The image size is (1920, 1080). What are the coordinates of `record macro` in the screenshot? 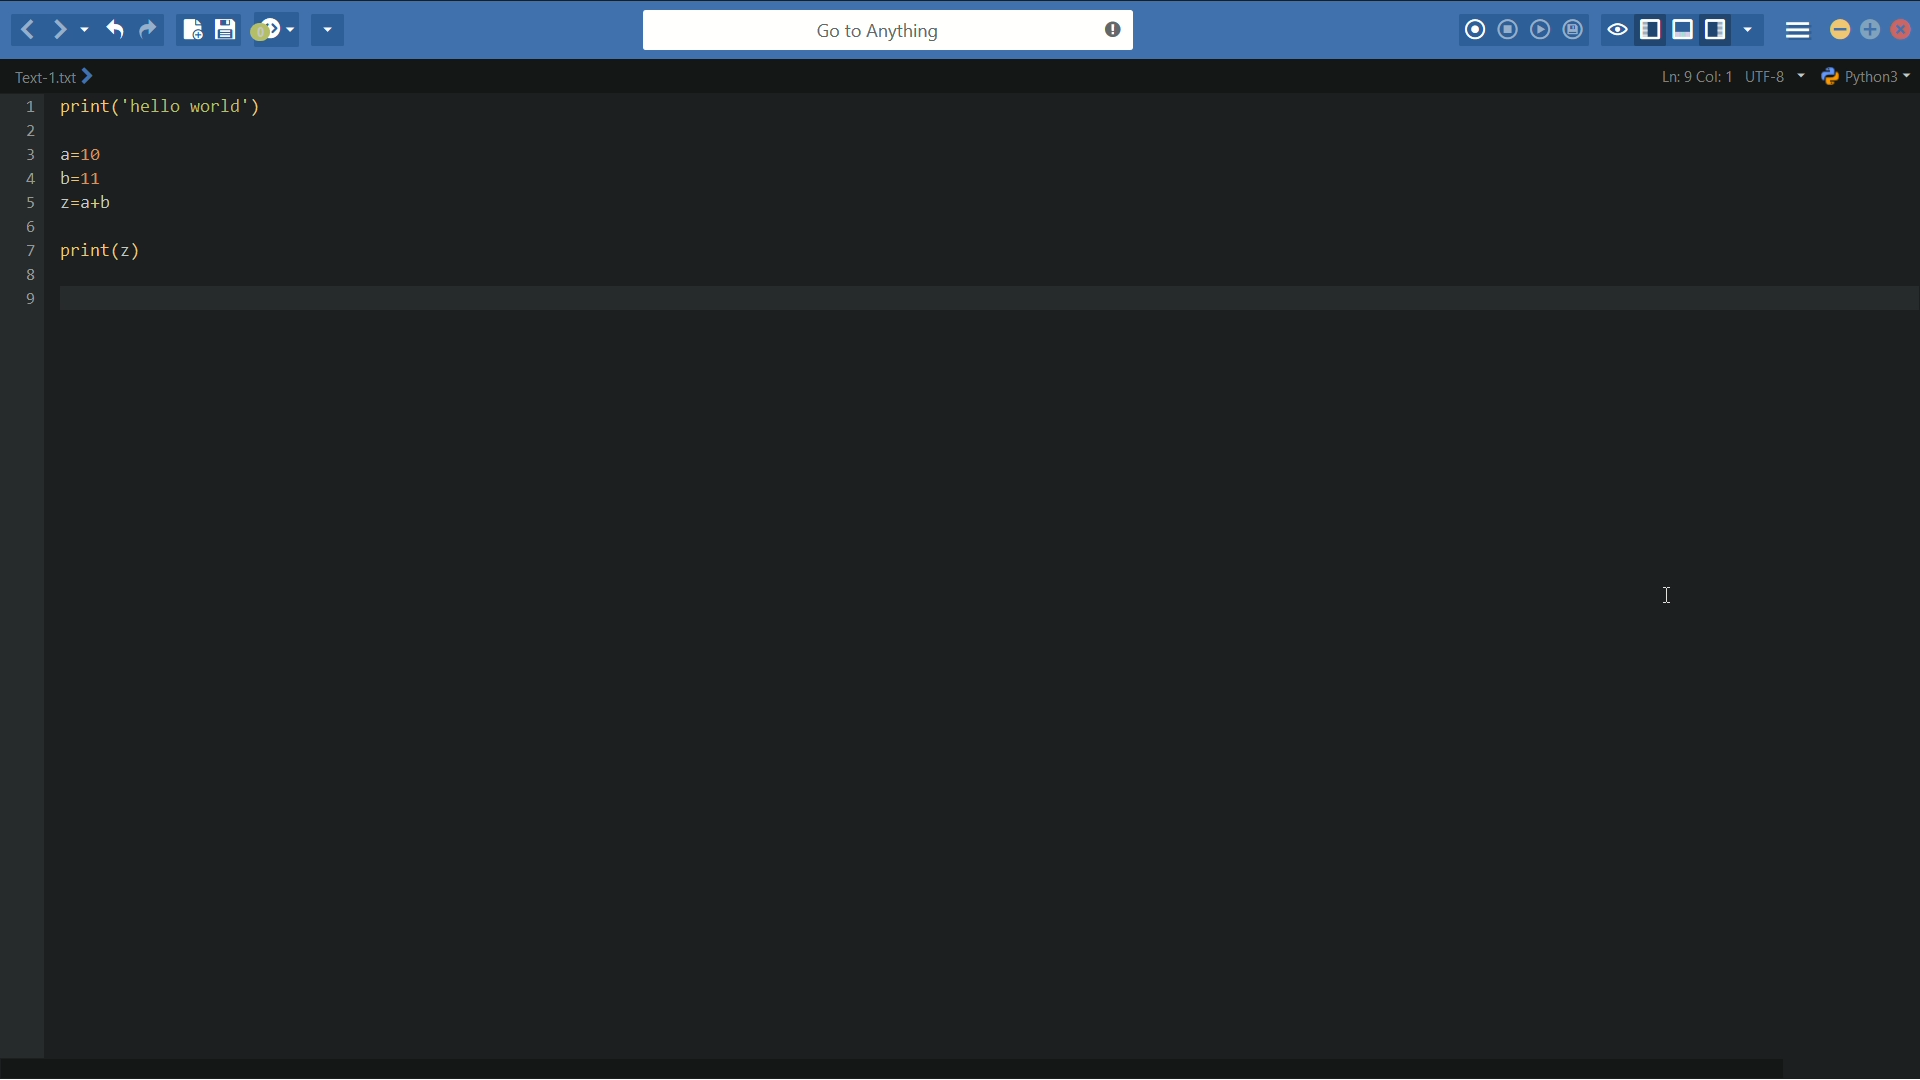 It's located at (1477, 29).